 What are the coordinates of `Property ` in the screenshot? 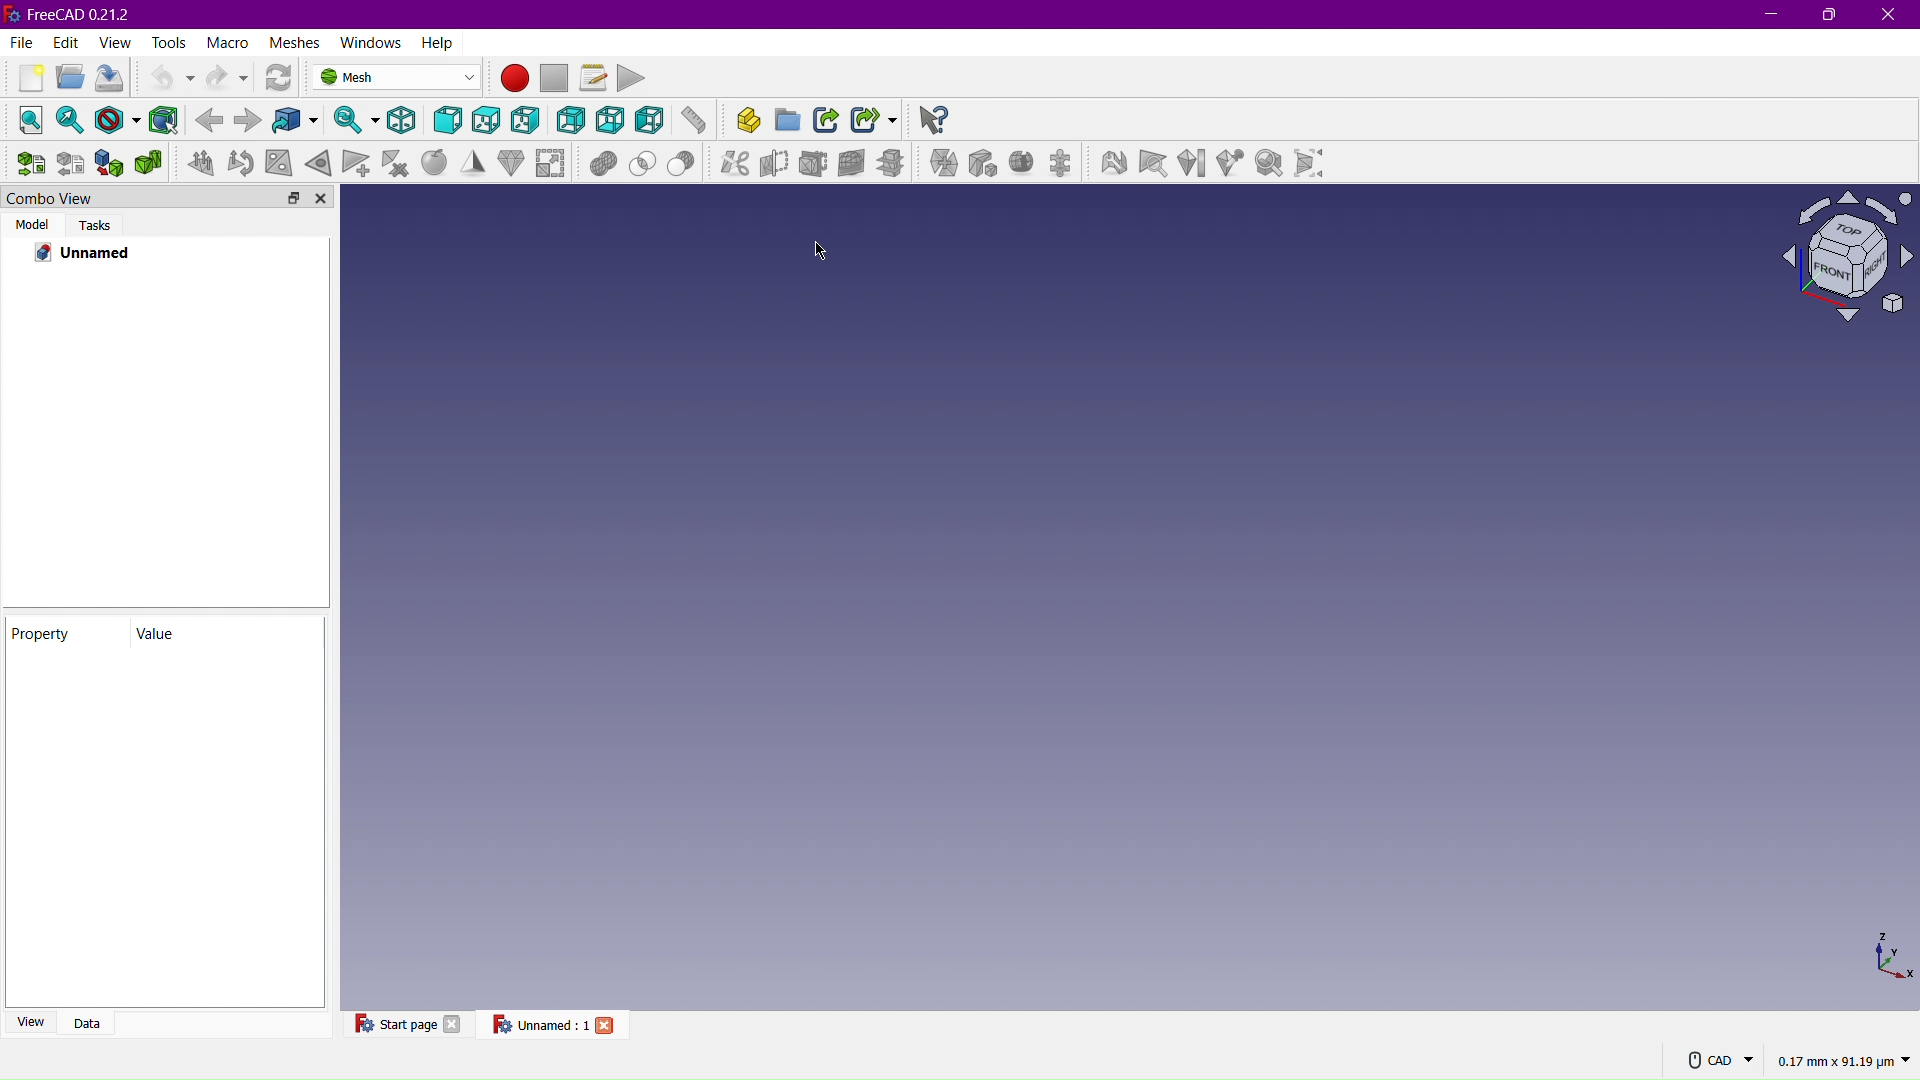 It's located at (66, 634).